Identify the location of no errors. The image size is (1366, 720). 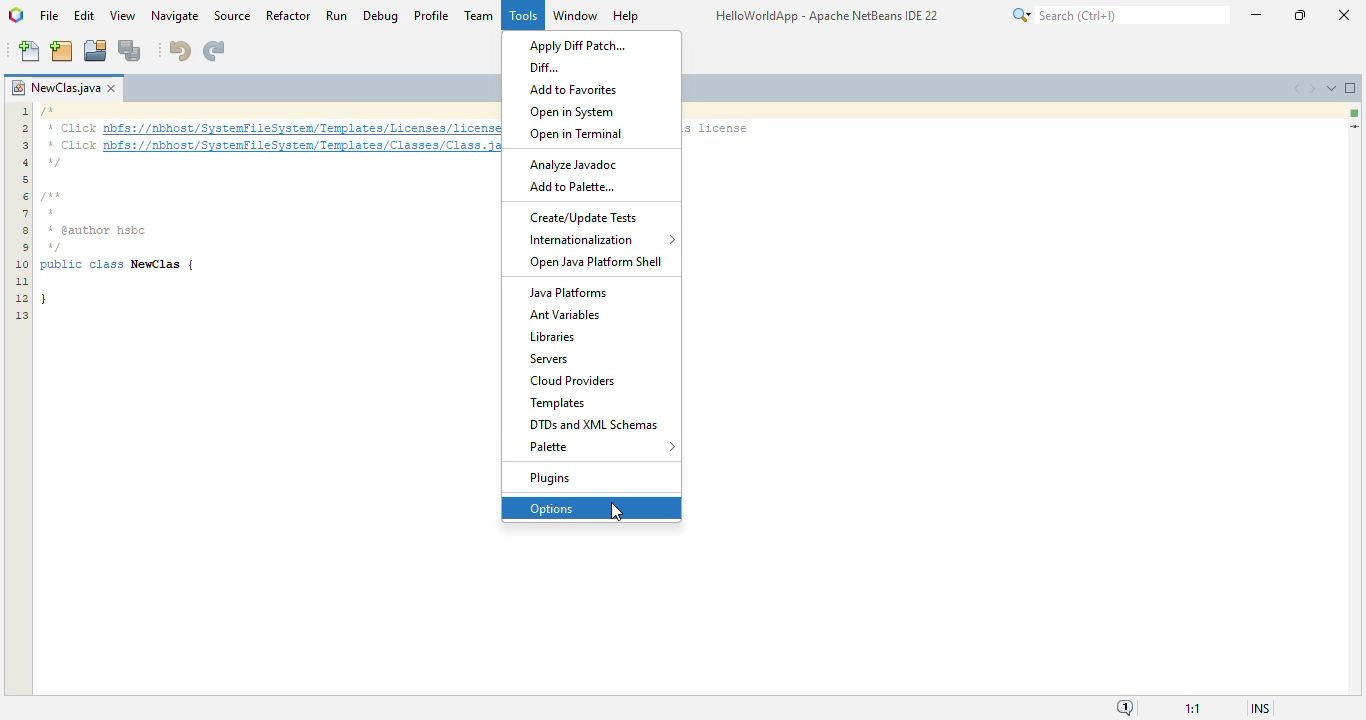
(1355, 113).